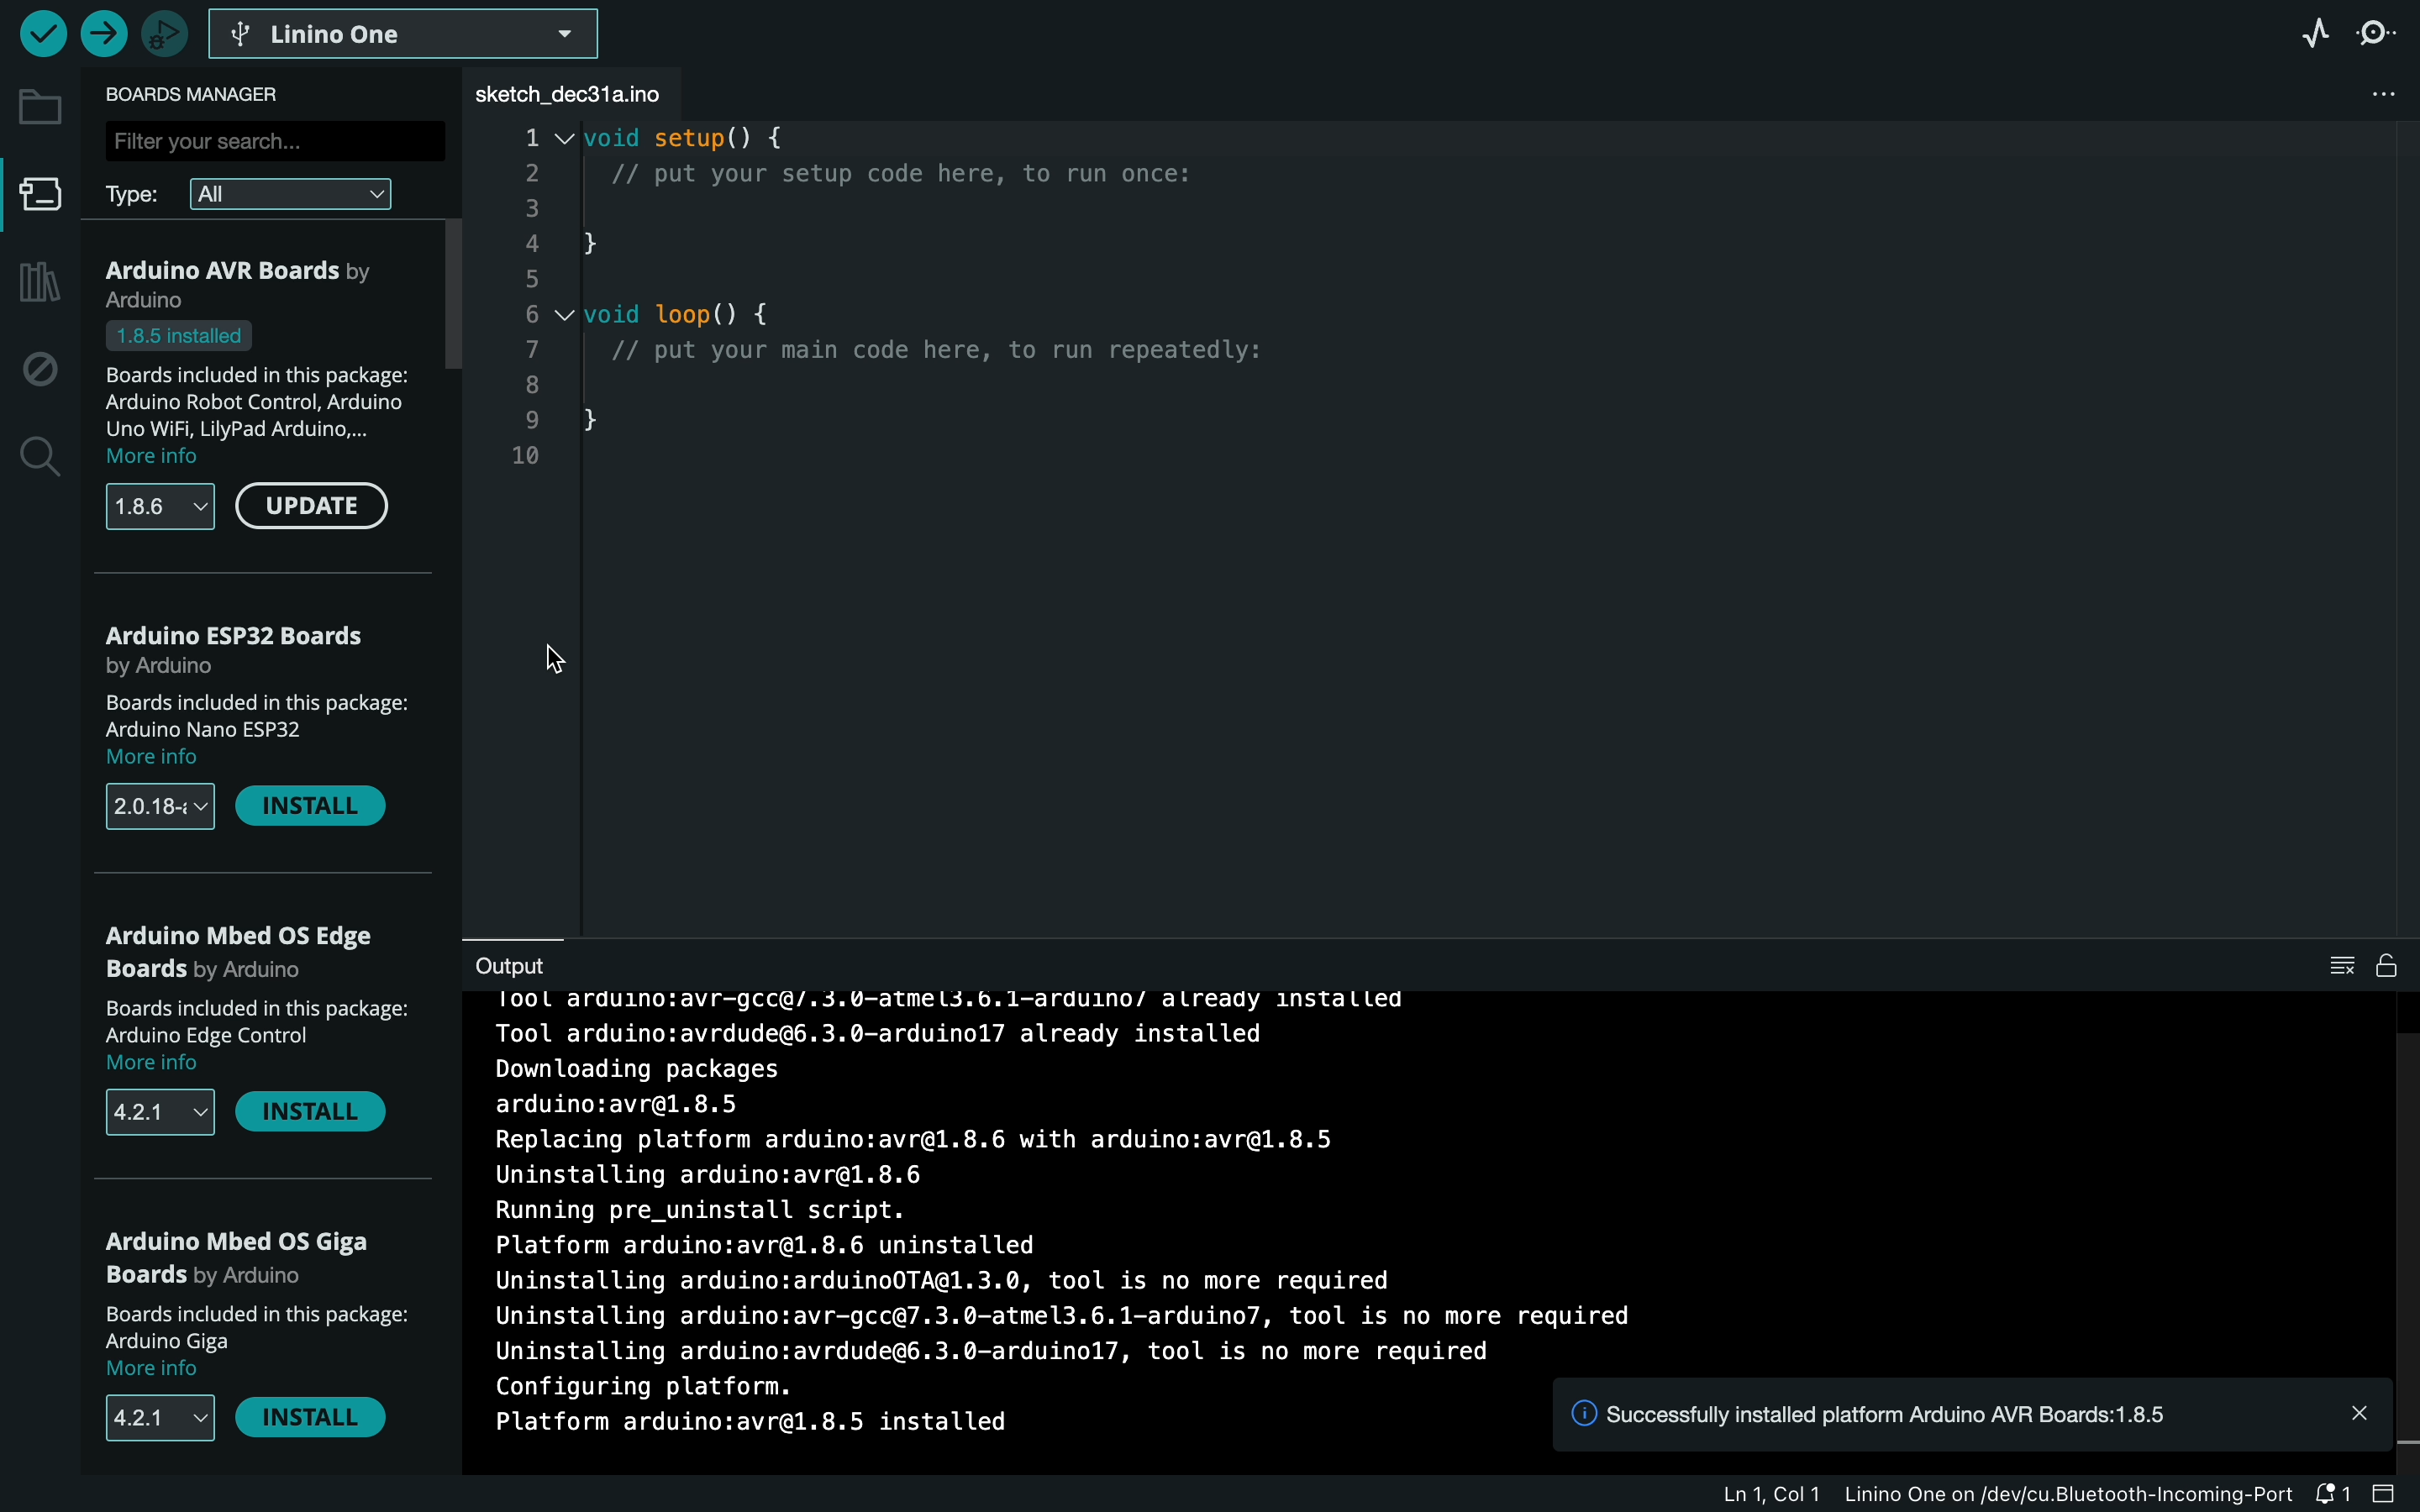 This screenshot has height=1512, width=2420. What do you see at coordinates (255, 956) in the screenshot?
I see `arduino Mbed` at bounding box center [255, 956].